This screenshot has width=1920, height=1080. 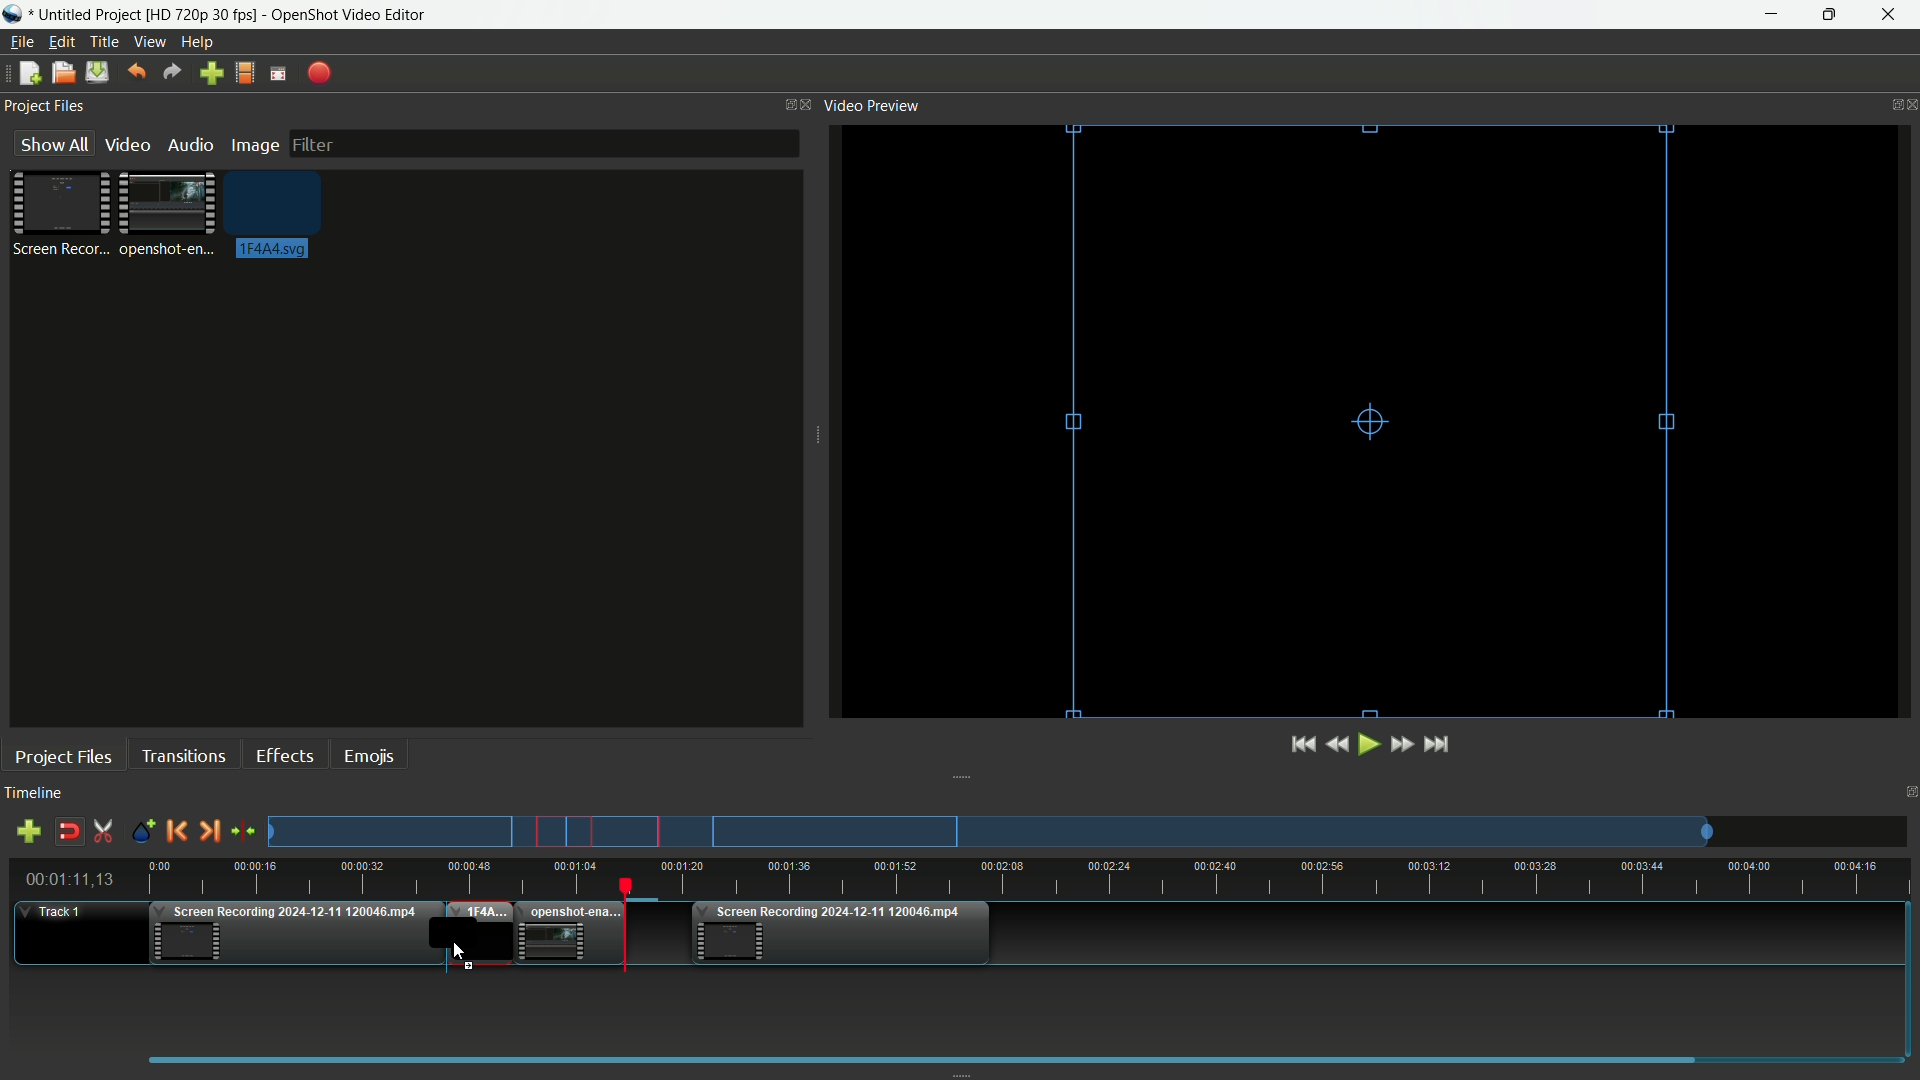 What do you see at coordinates (89, 15) in the screenshot?
I see `Project name` at bounding box center [89, 15].